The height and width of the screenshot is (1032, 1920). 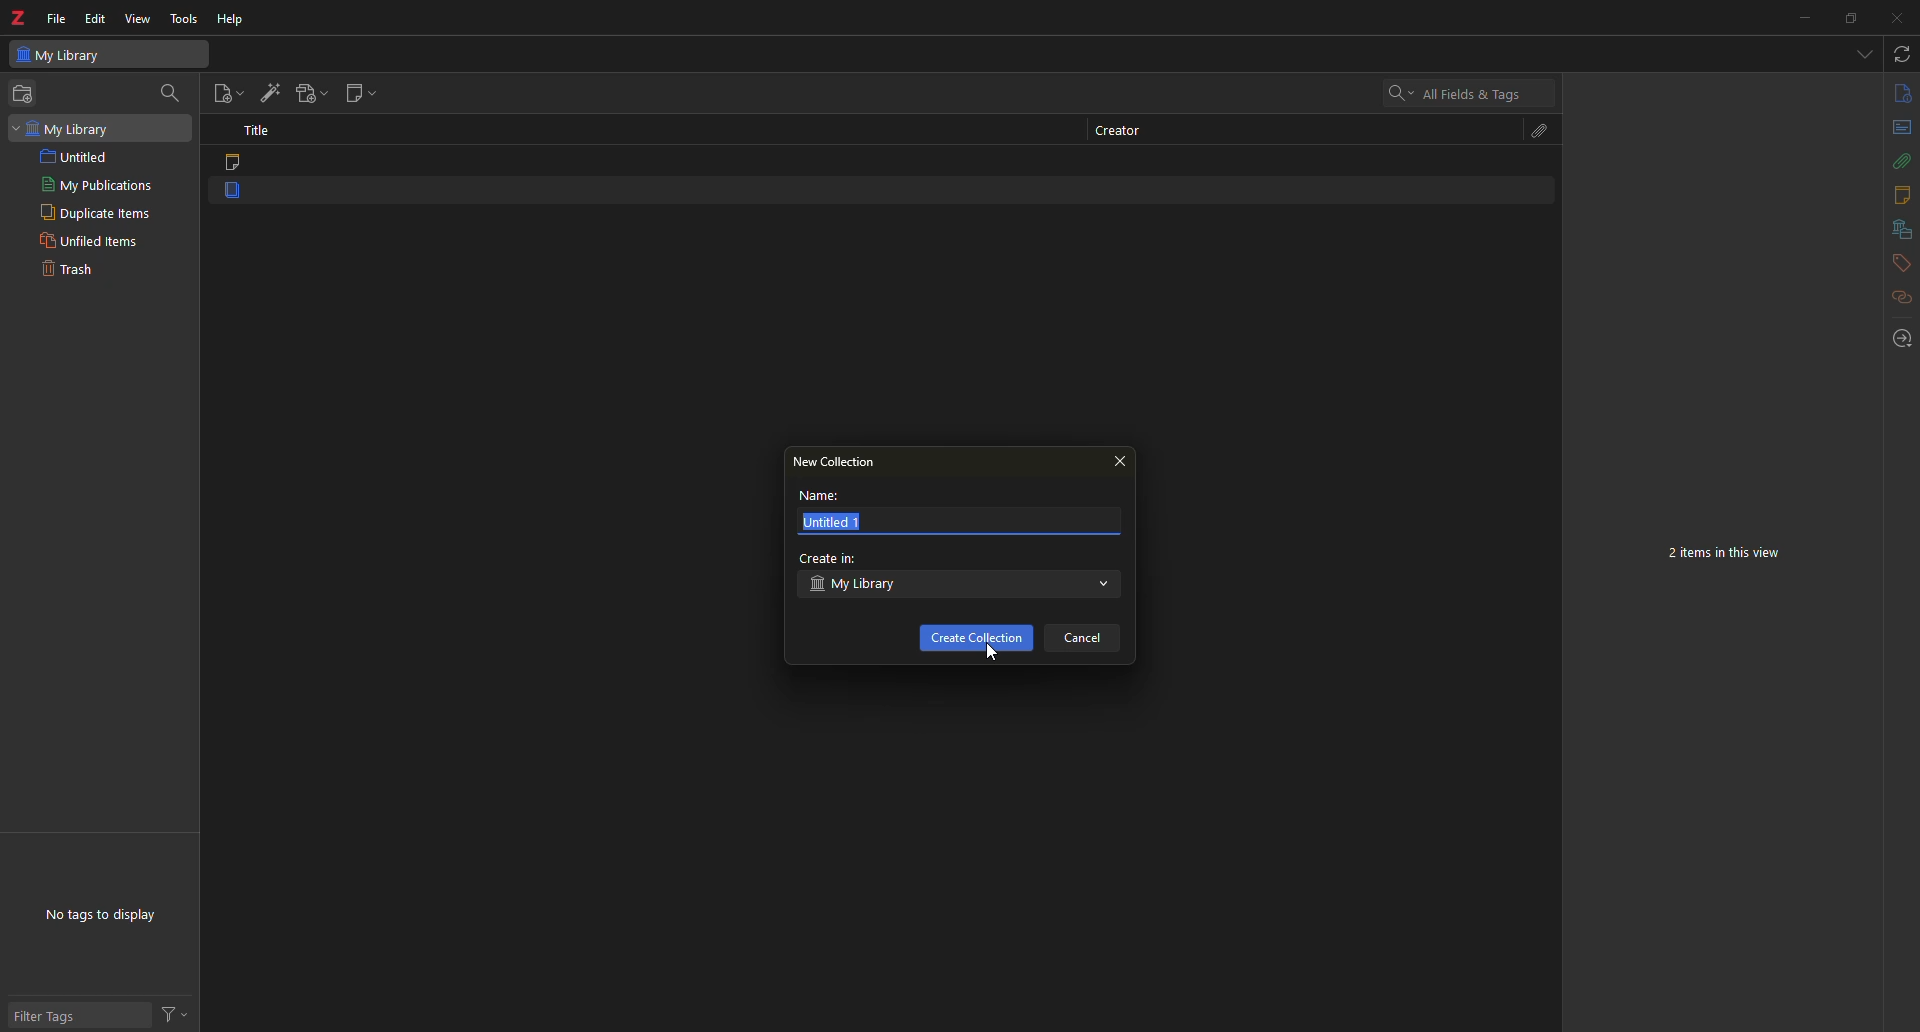 What do you see at coordinates (91, 239) in the screenshot?
I see `unfiled items` at bounding box center [91, 239].